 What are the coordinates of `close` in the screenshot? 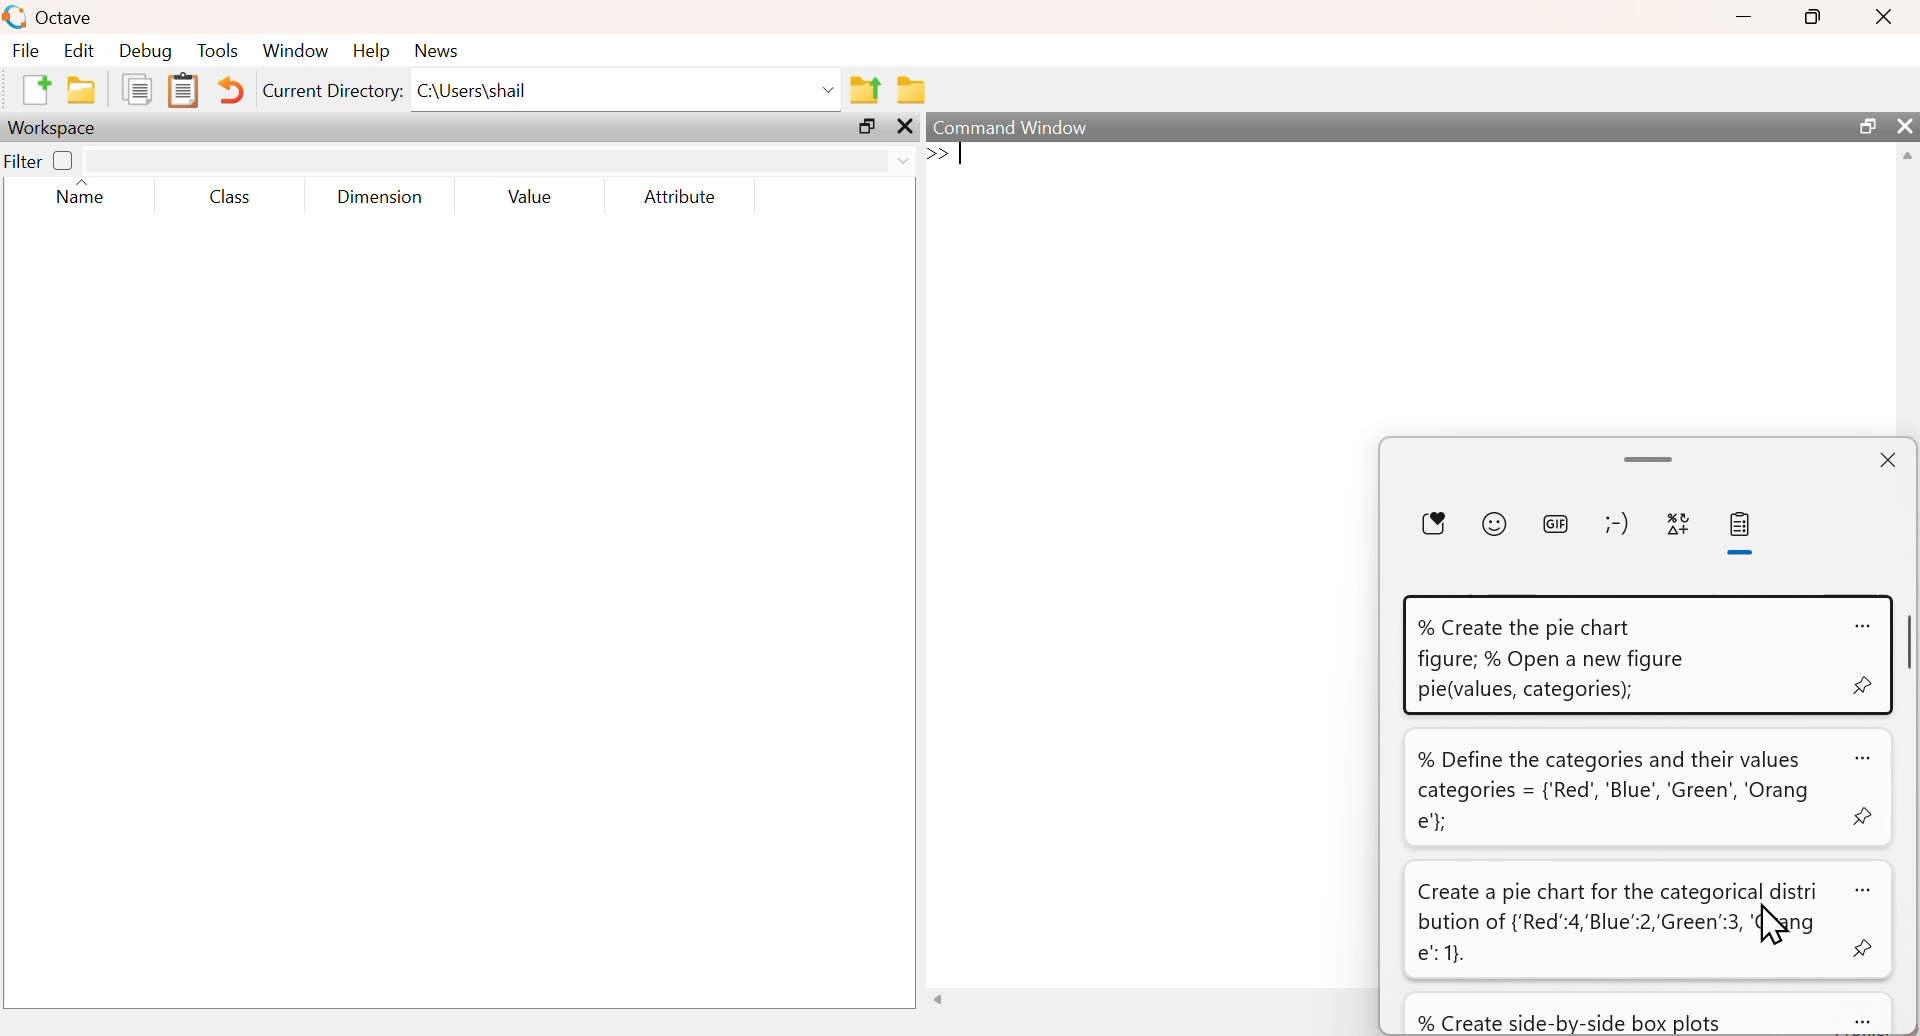 It's located at (904, 126).